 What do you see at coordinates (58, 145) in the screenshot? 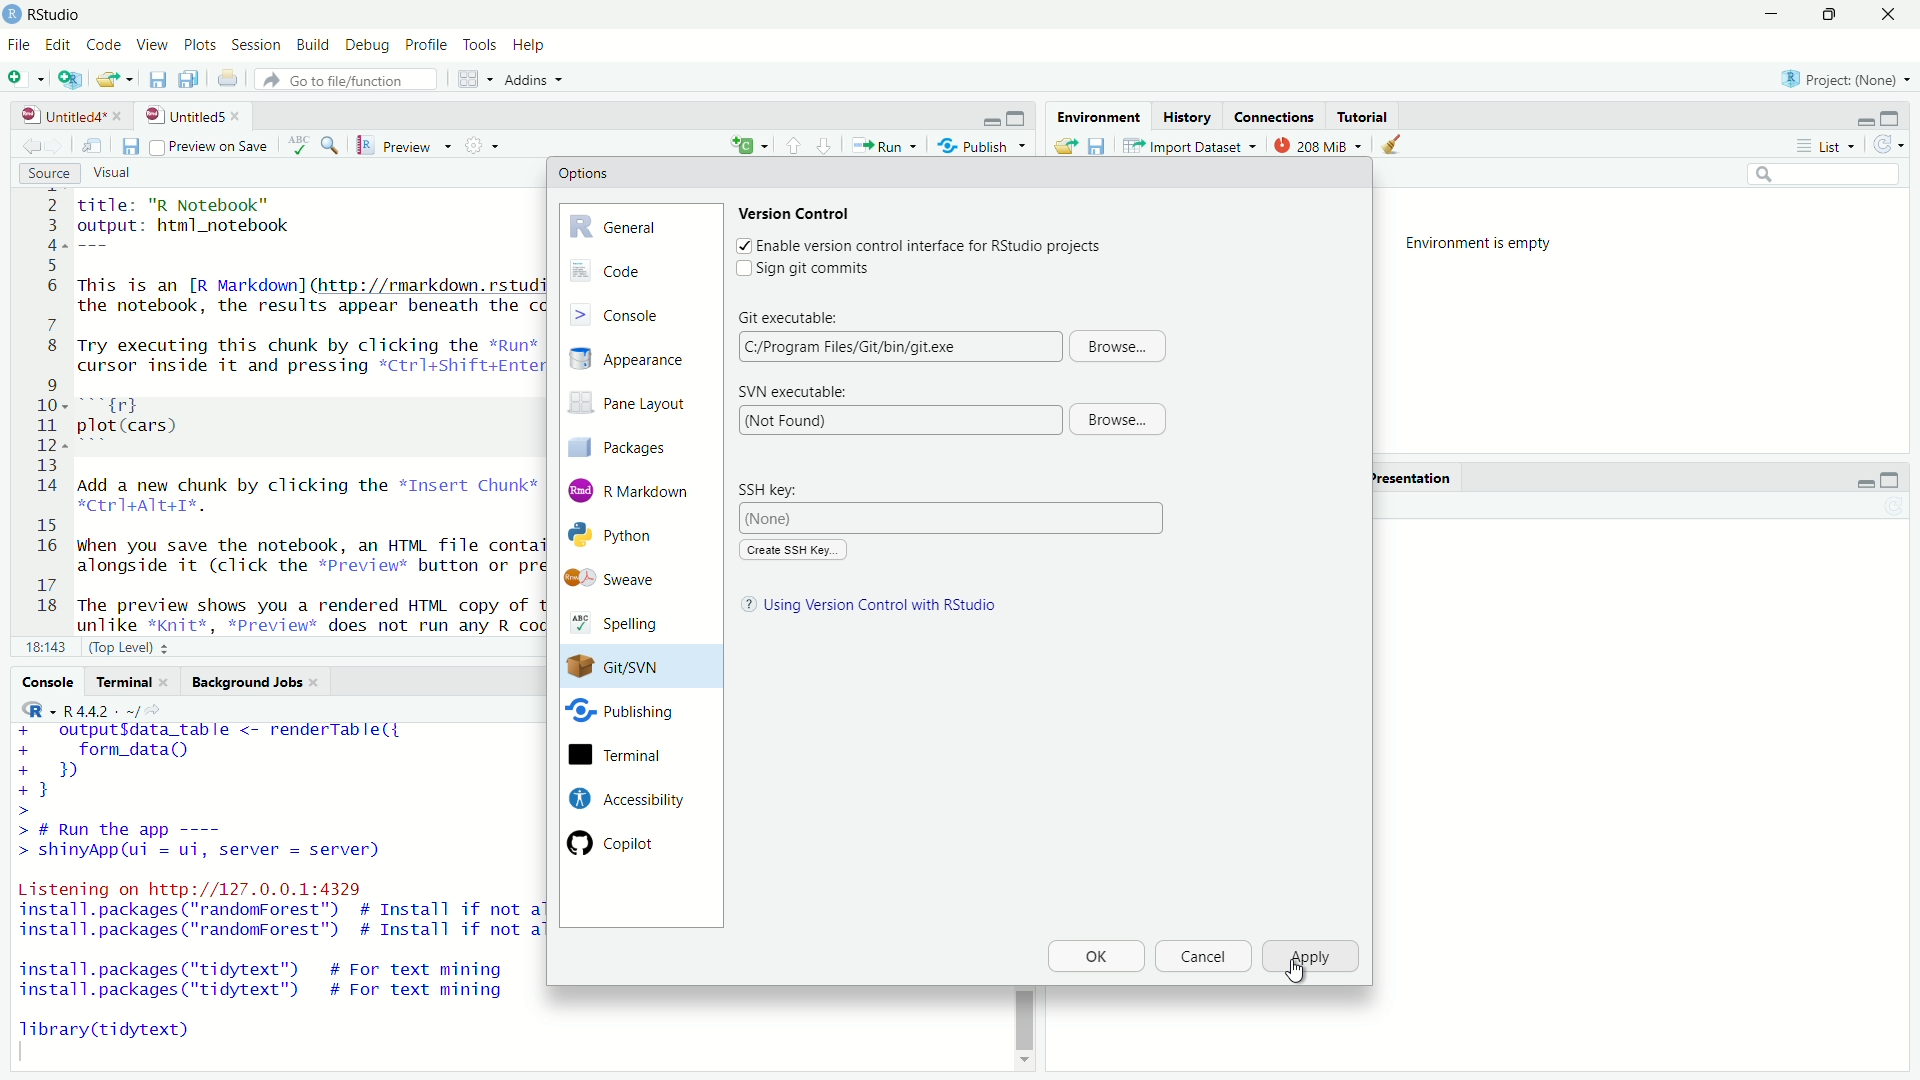
I see `move backward` at bounding box center [58, 145].